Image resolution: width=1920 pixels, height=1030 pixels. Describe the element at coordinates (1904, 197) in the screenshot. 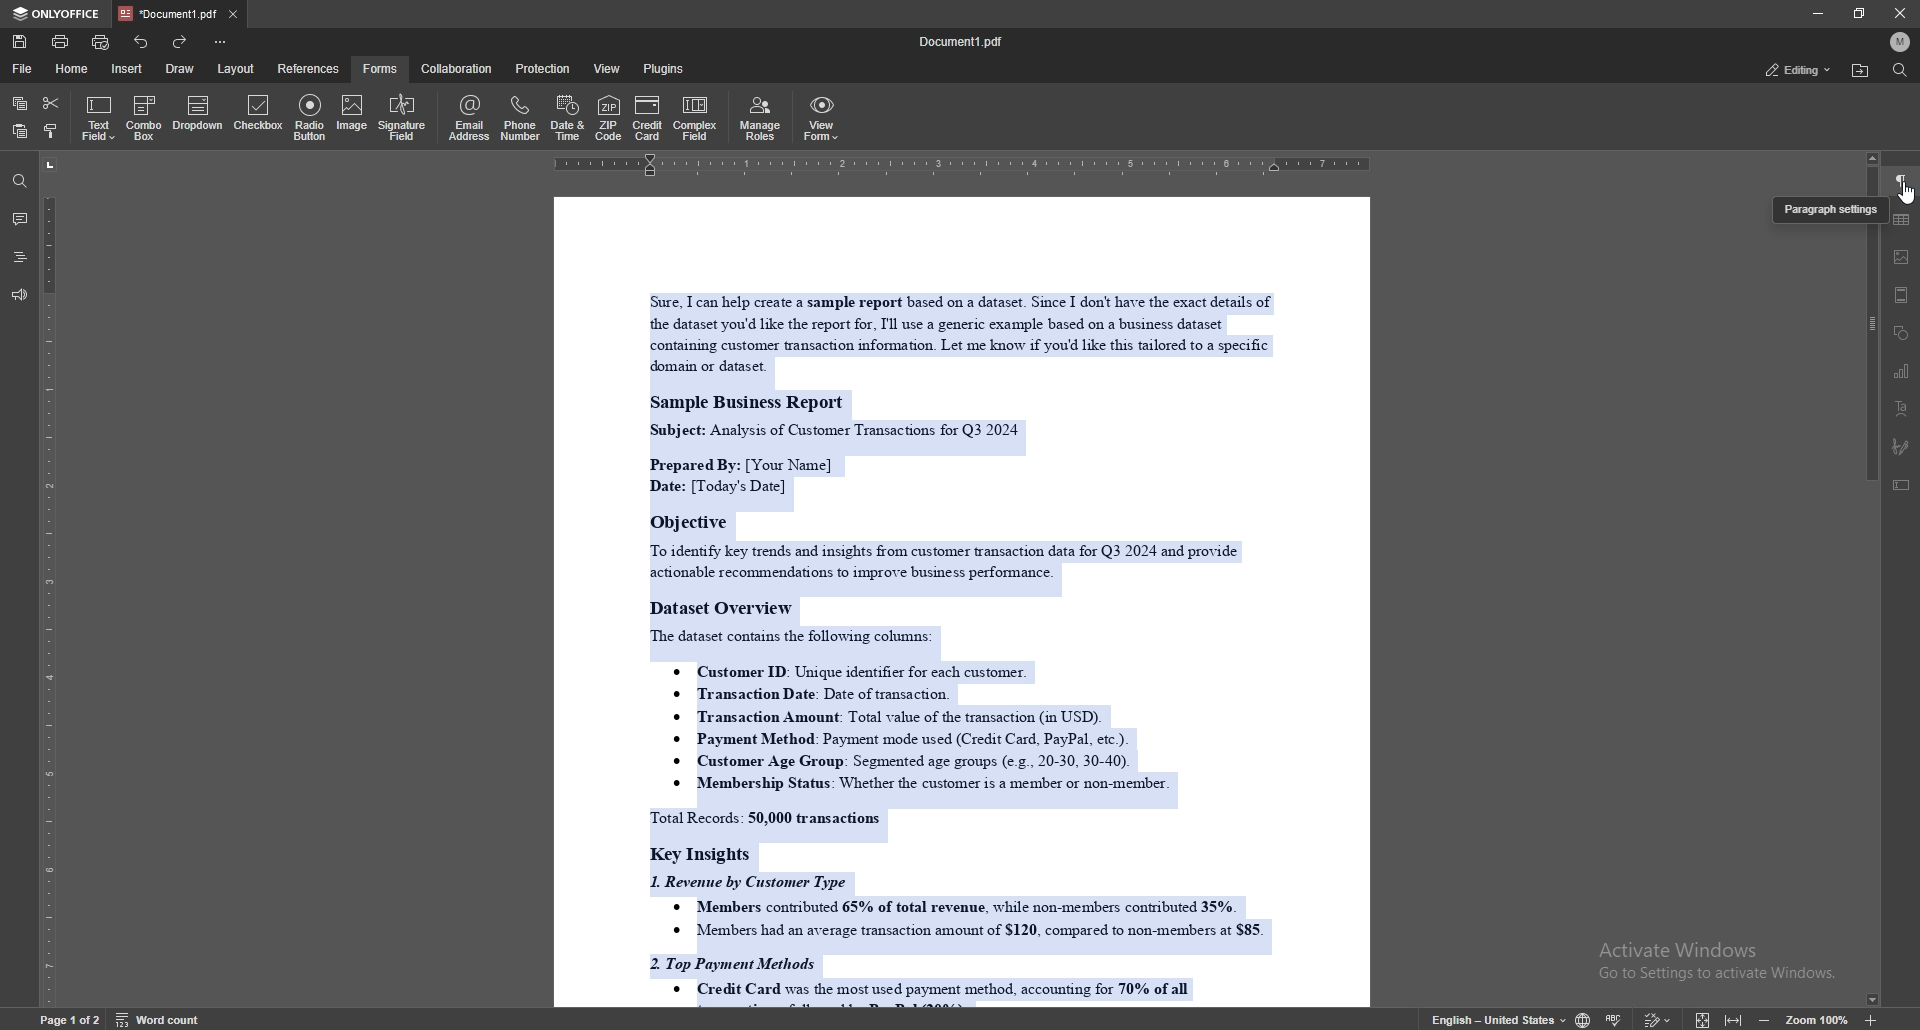

I see `cursor` at that location.